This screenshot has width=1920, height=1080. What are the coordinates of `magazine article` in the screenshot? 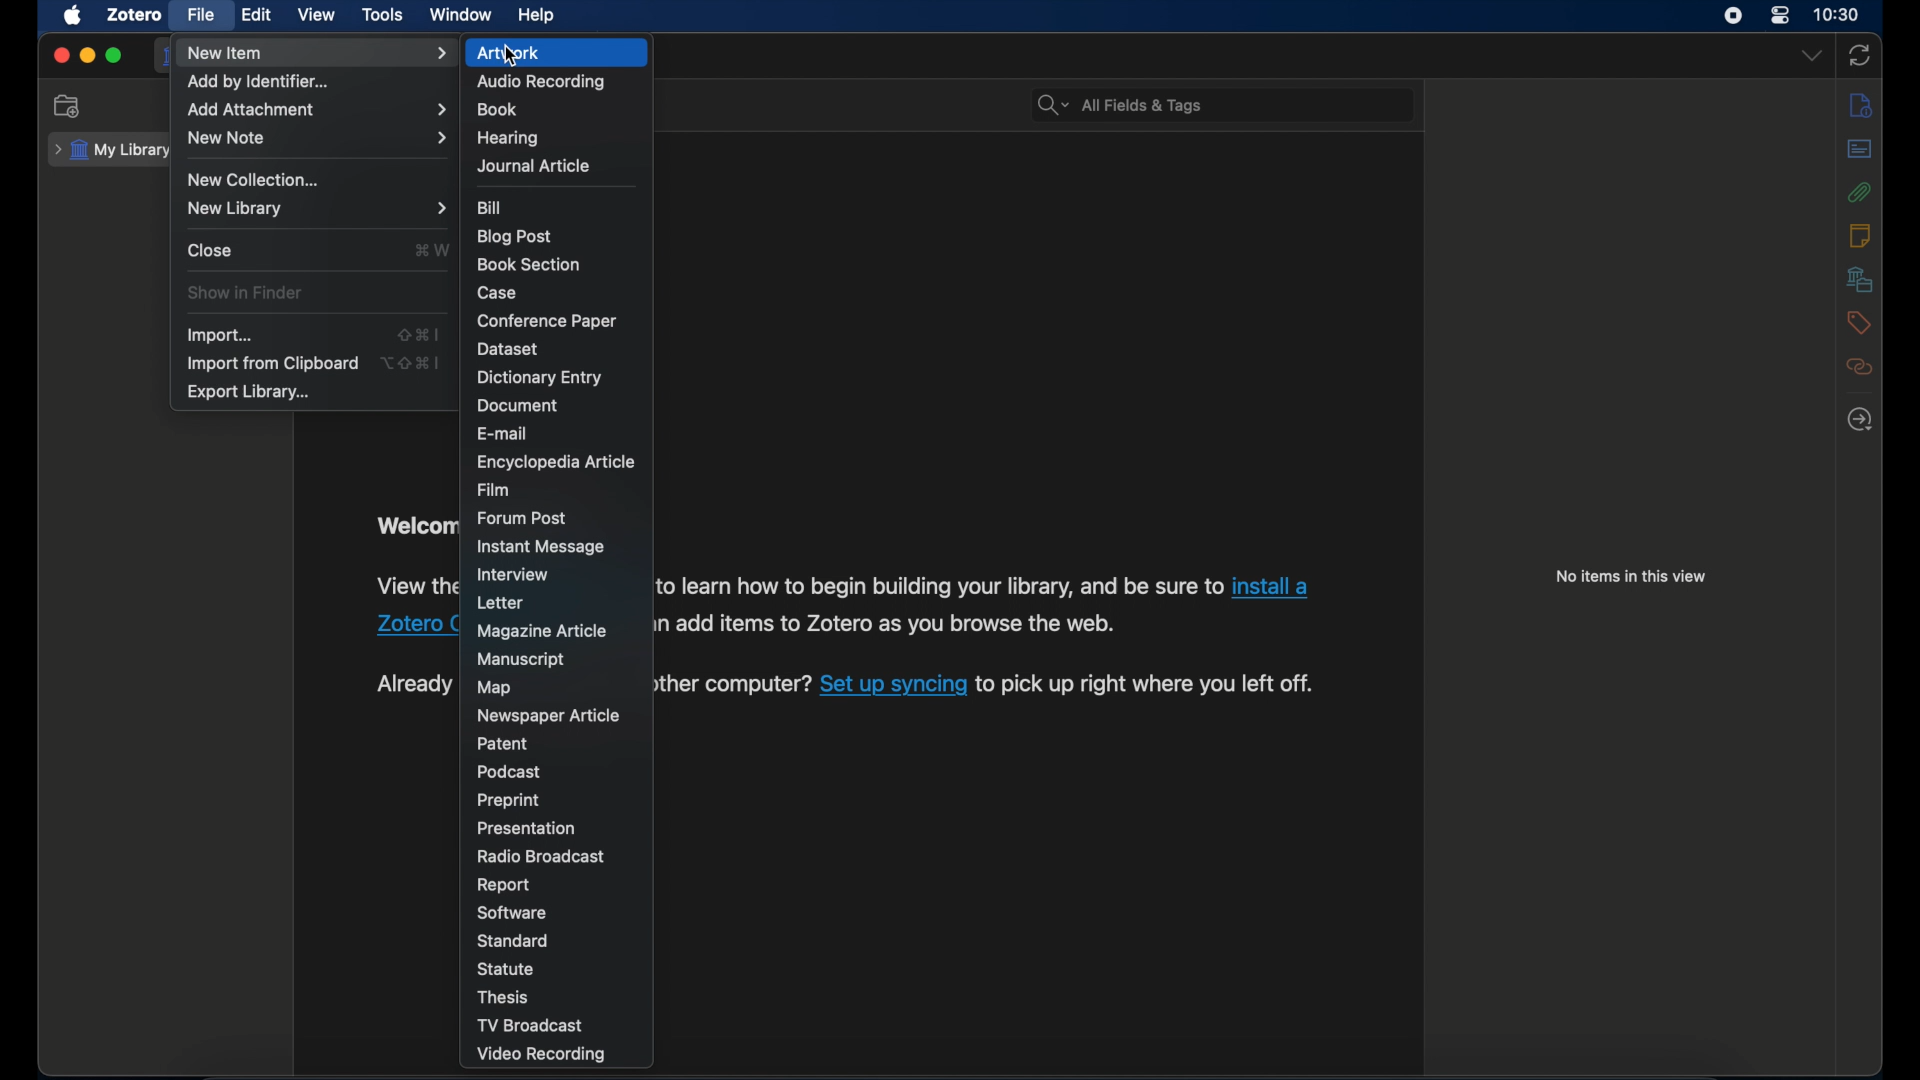 It's located at (540, 632).